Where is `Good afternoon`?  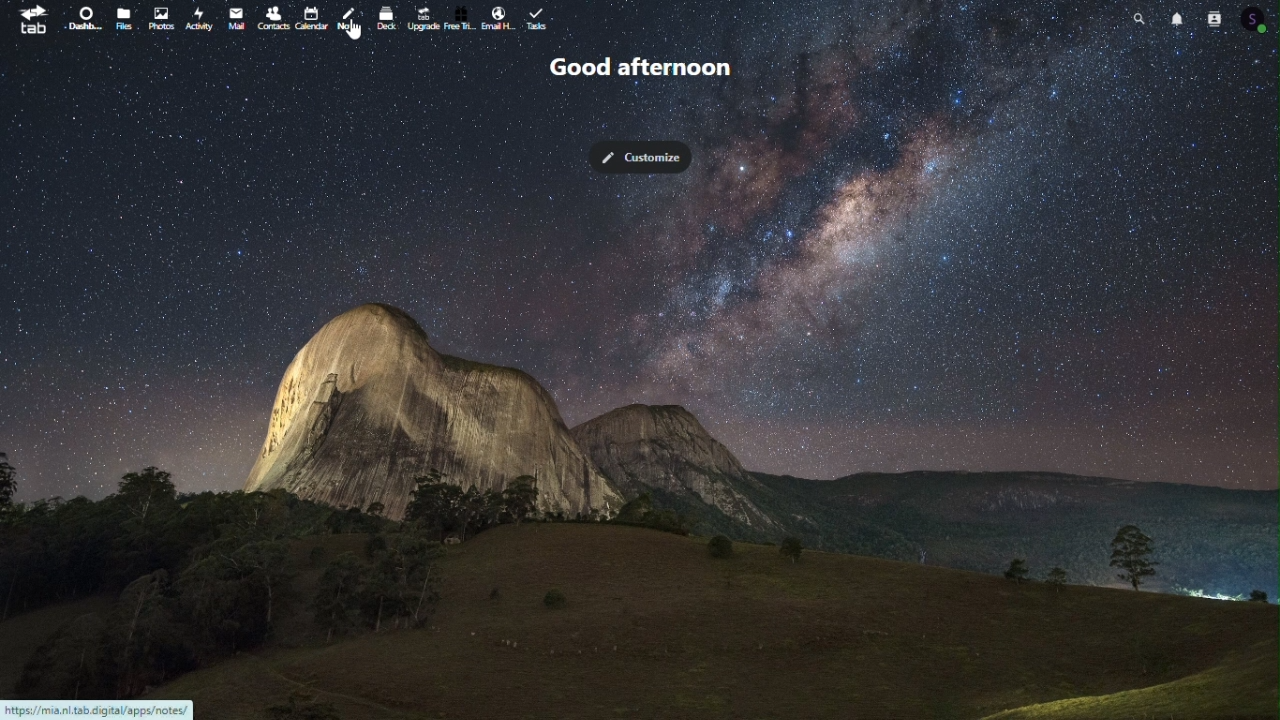
Good afternoon is located at coordinates (637, 69).